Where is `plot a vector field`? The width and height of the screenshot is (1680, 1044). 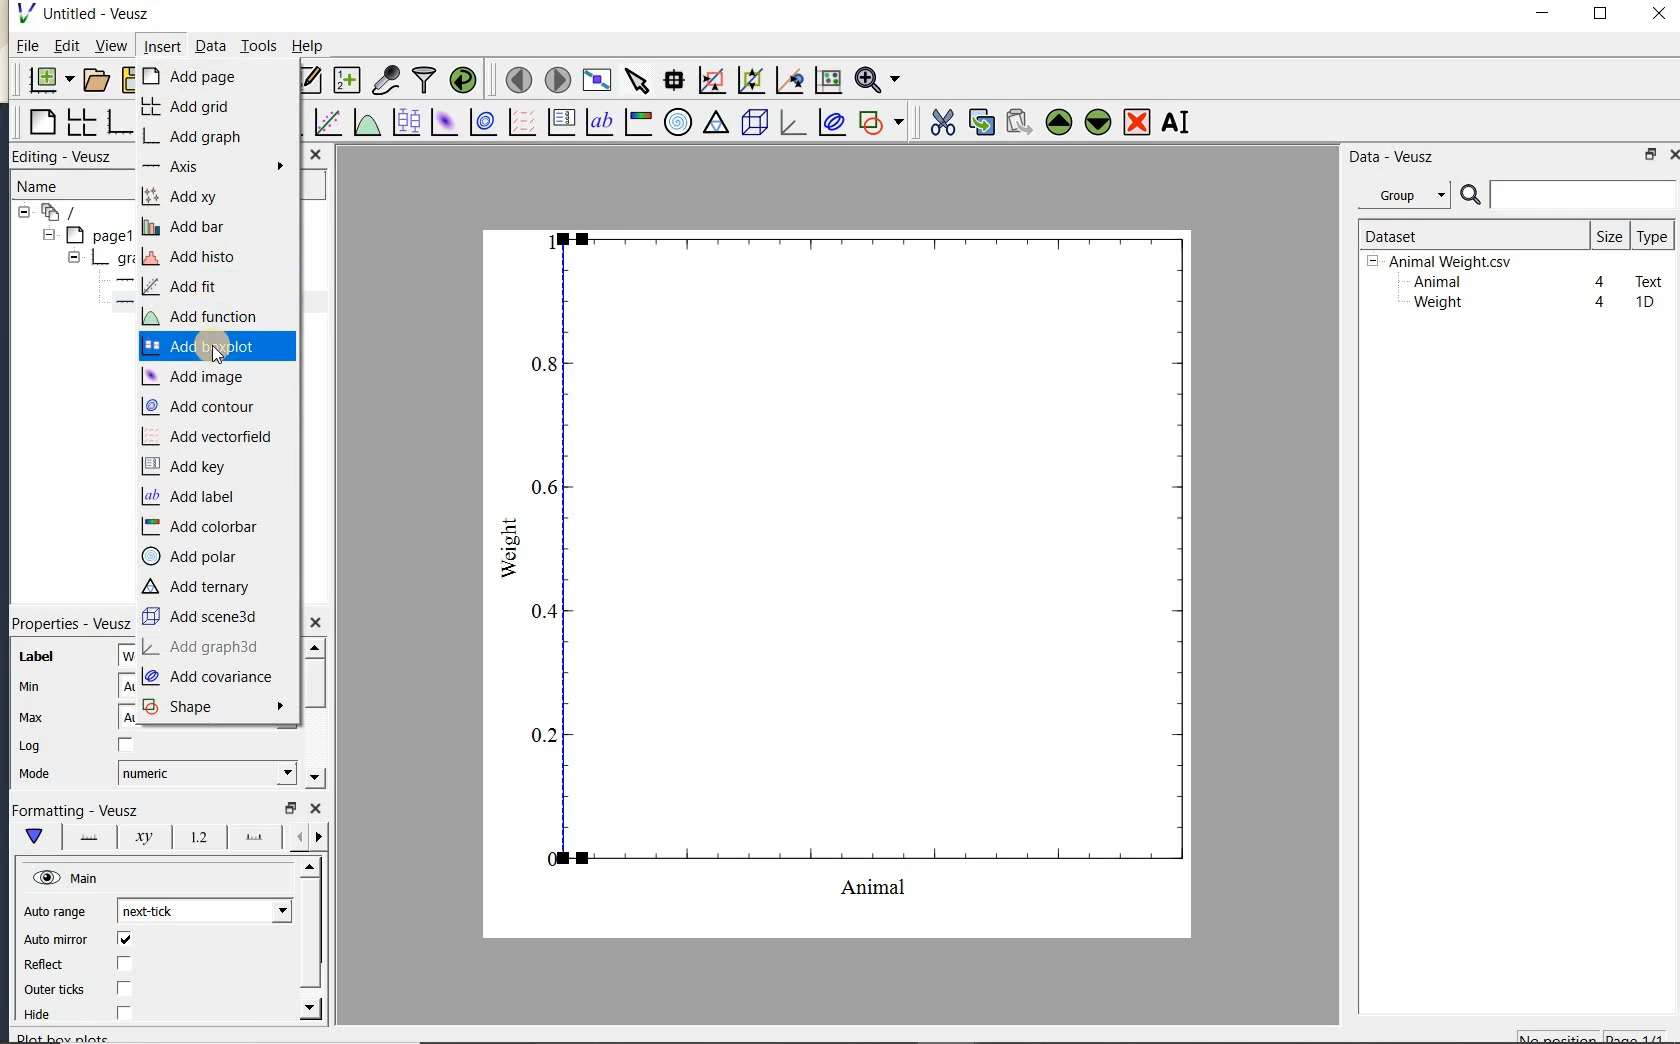 plot a vector field is located at coordinates (519, 123).